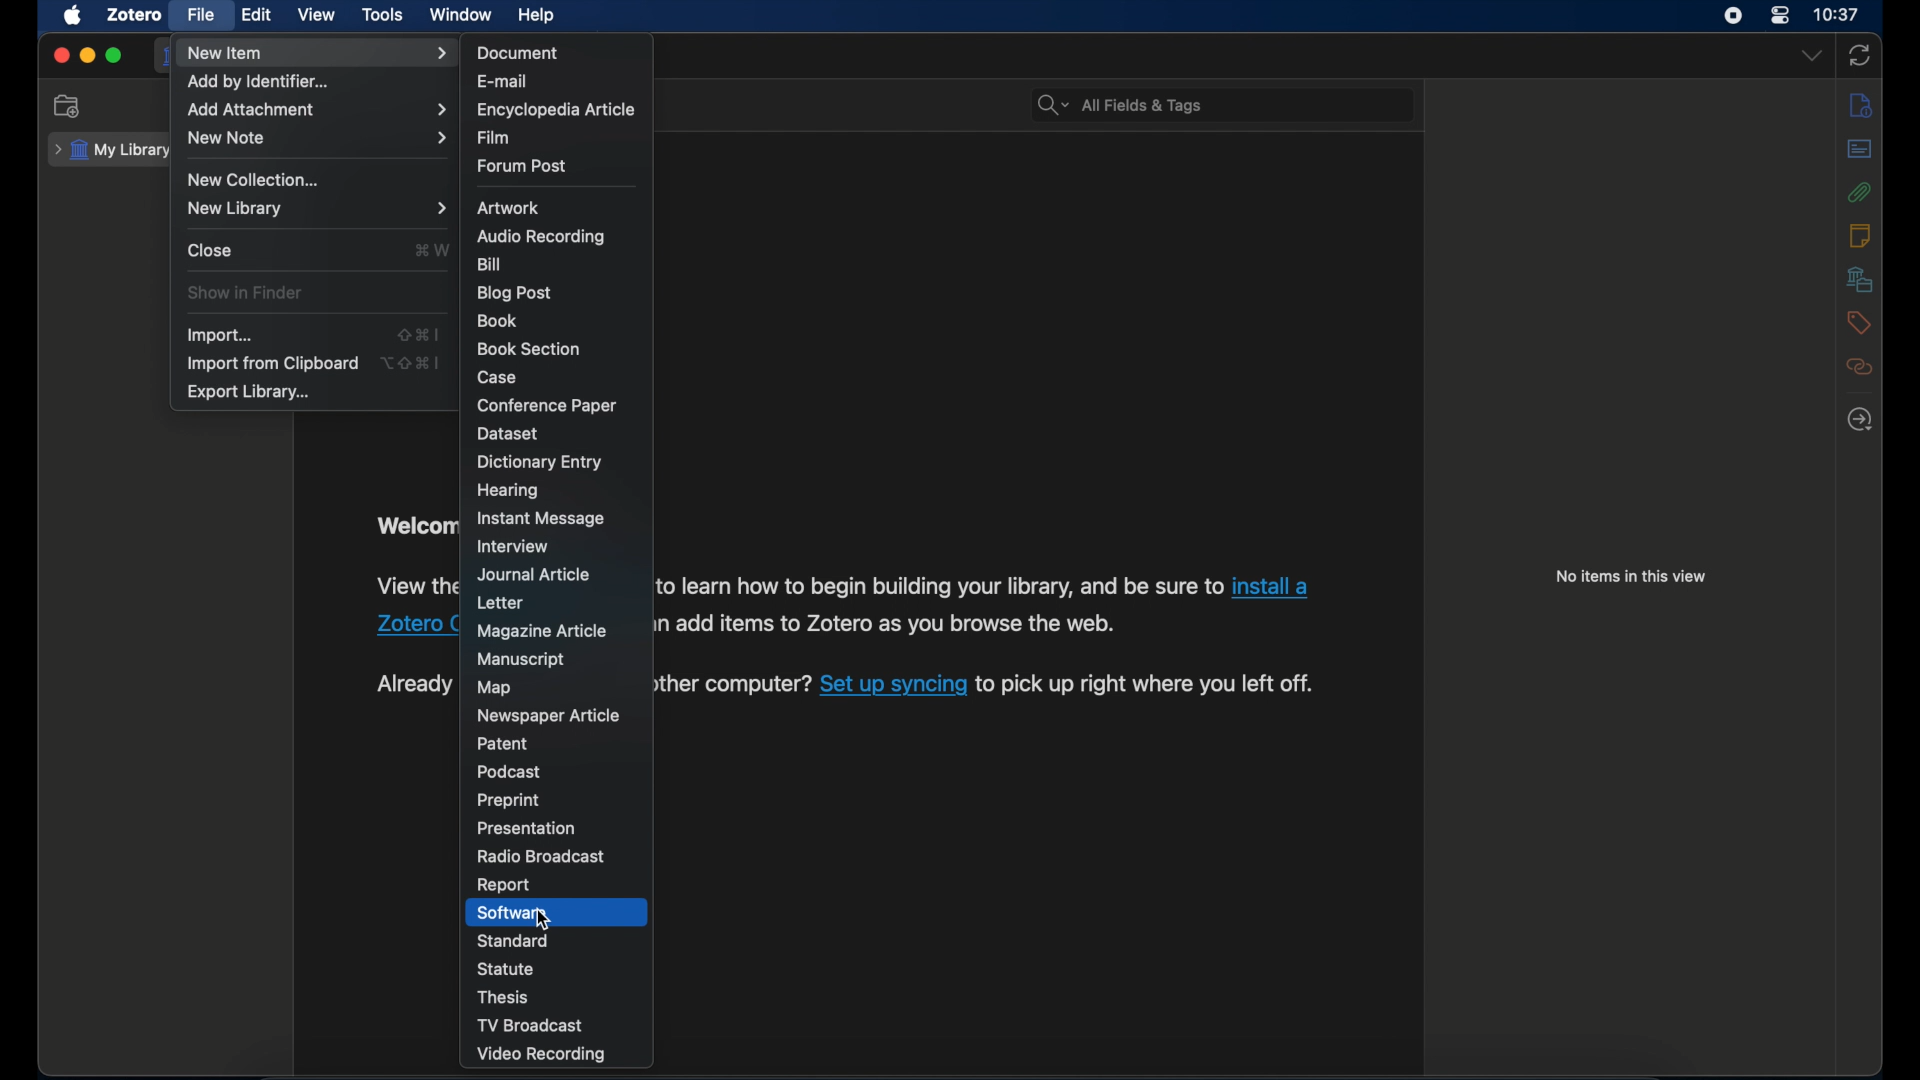  What do you see at coordinates (498, 320) in the screenshot?
I see `book` at bounding box center [498, 320].